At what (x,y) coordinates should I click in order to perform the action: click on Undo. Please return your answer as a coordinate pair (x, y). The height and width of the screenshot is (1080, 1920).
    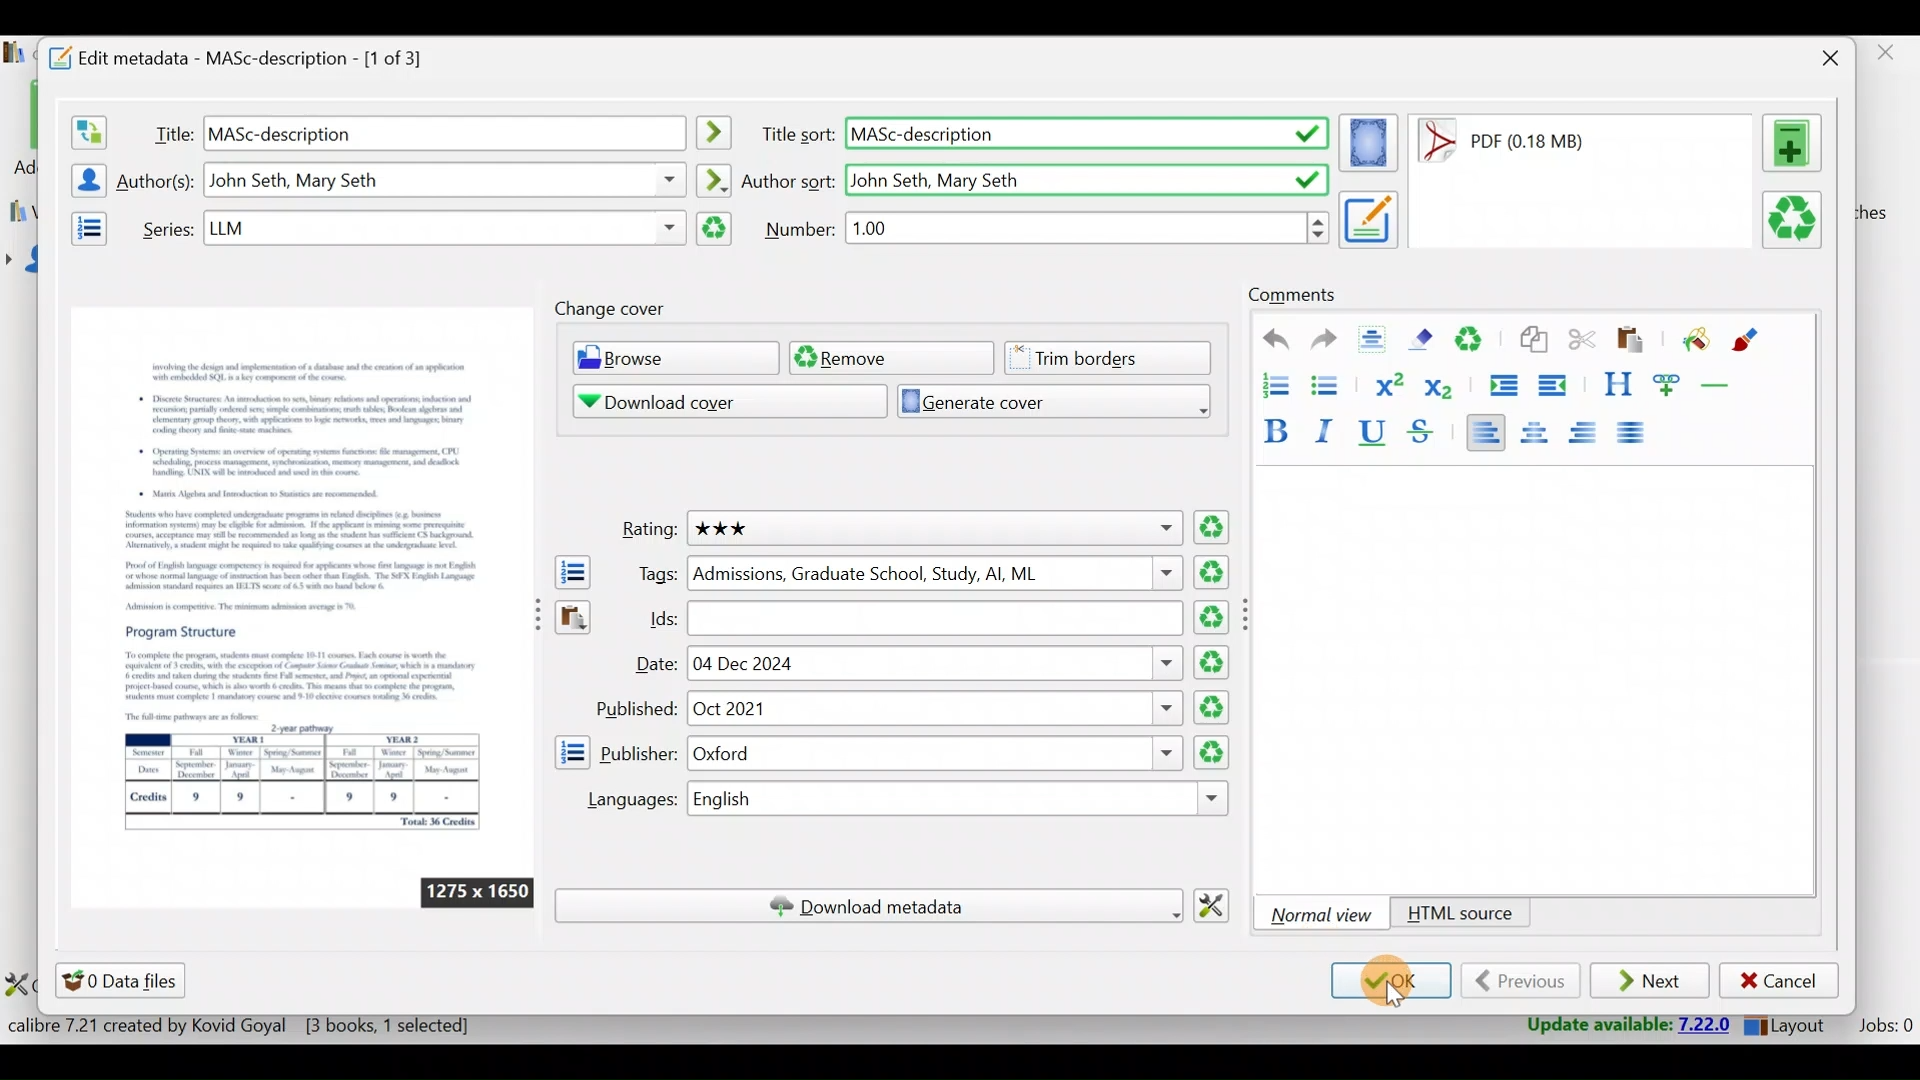
    Looking at the image, I should click on (1267, 340).